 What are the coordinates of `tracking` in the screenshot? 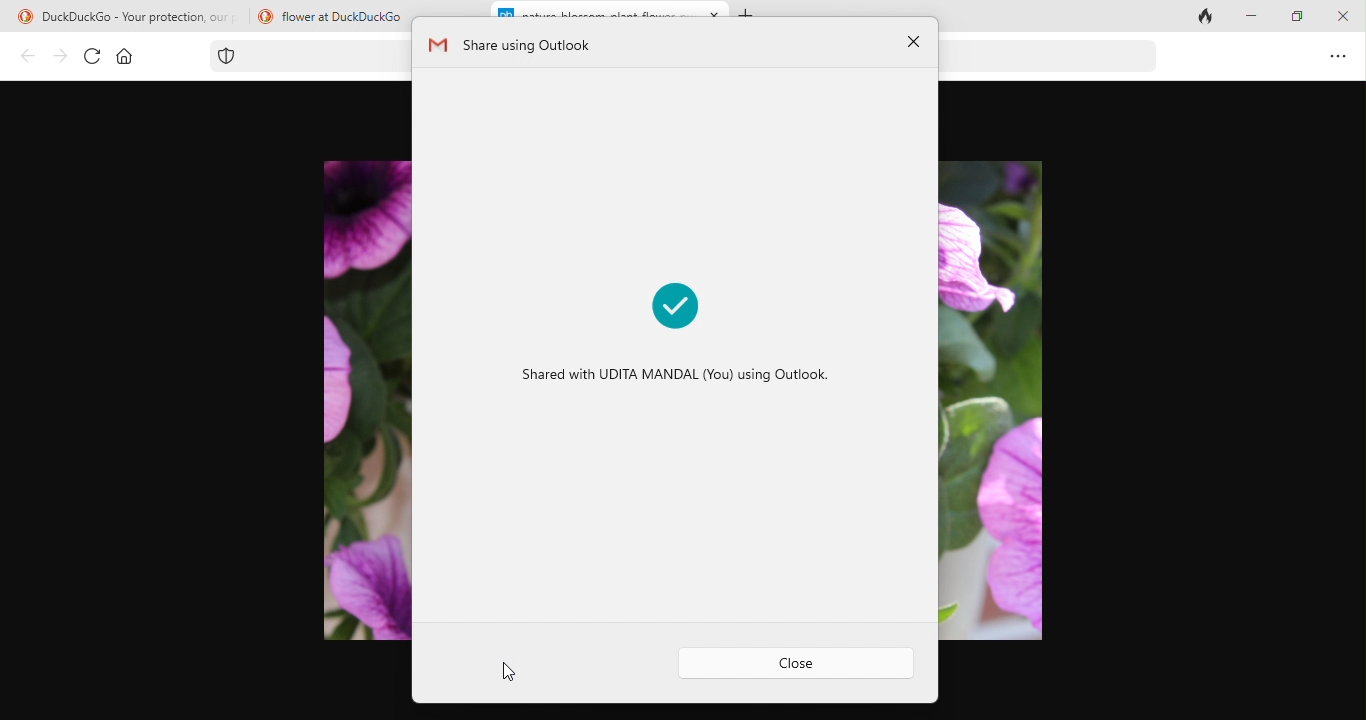 It's located at (231, 56).